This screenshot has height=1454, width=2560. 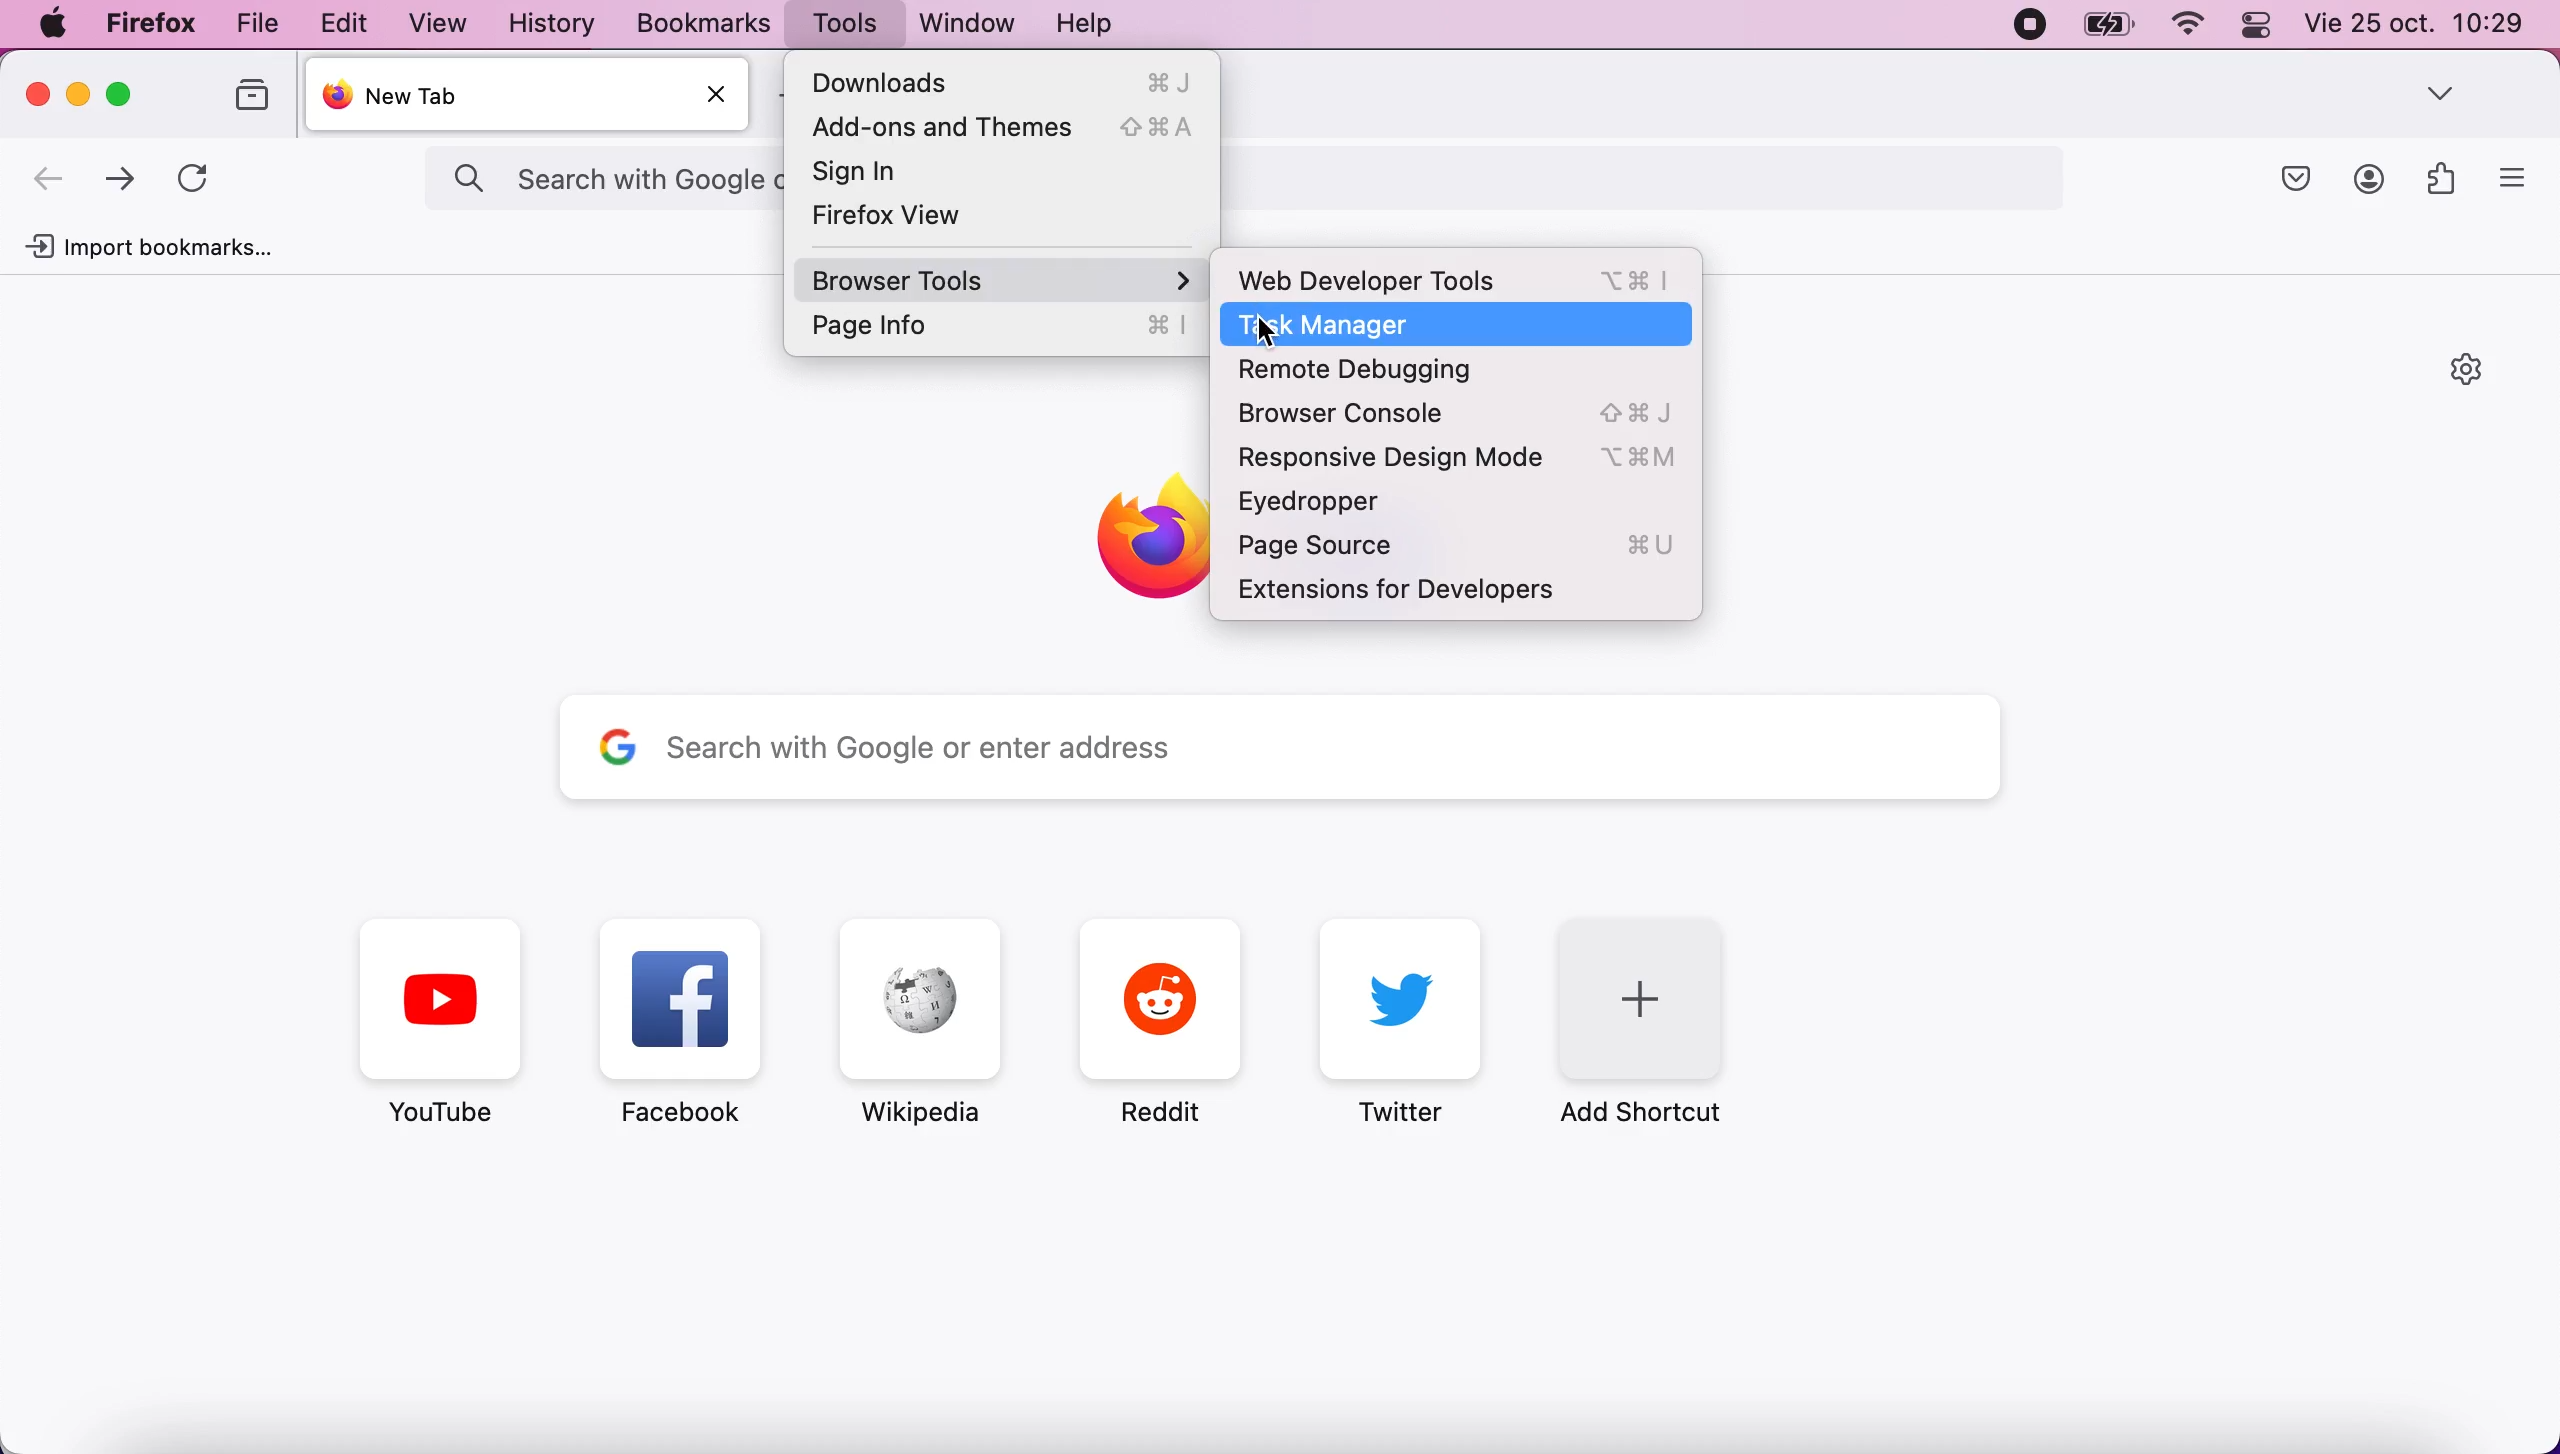 What do you see at coordinates (1003, 127) in the screenshot?
I see `Add-ons and Themes` at bounding box center [1003, 127].